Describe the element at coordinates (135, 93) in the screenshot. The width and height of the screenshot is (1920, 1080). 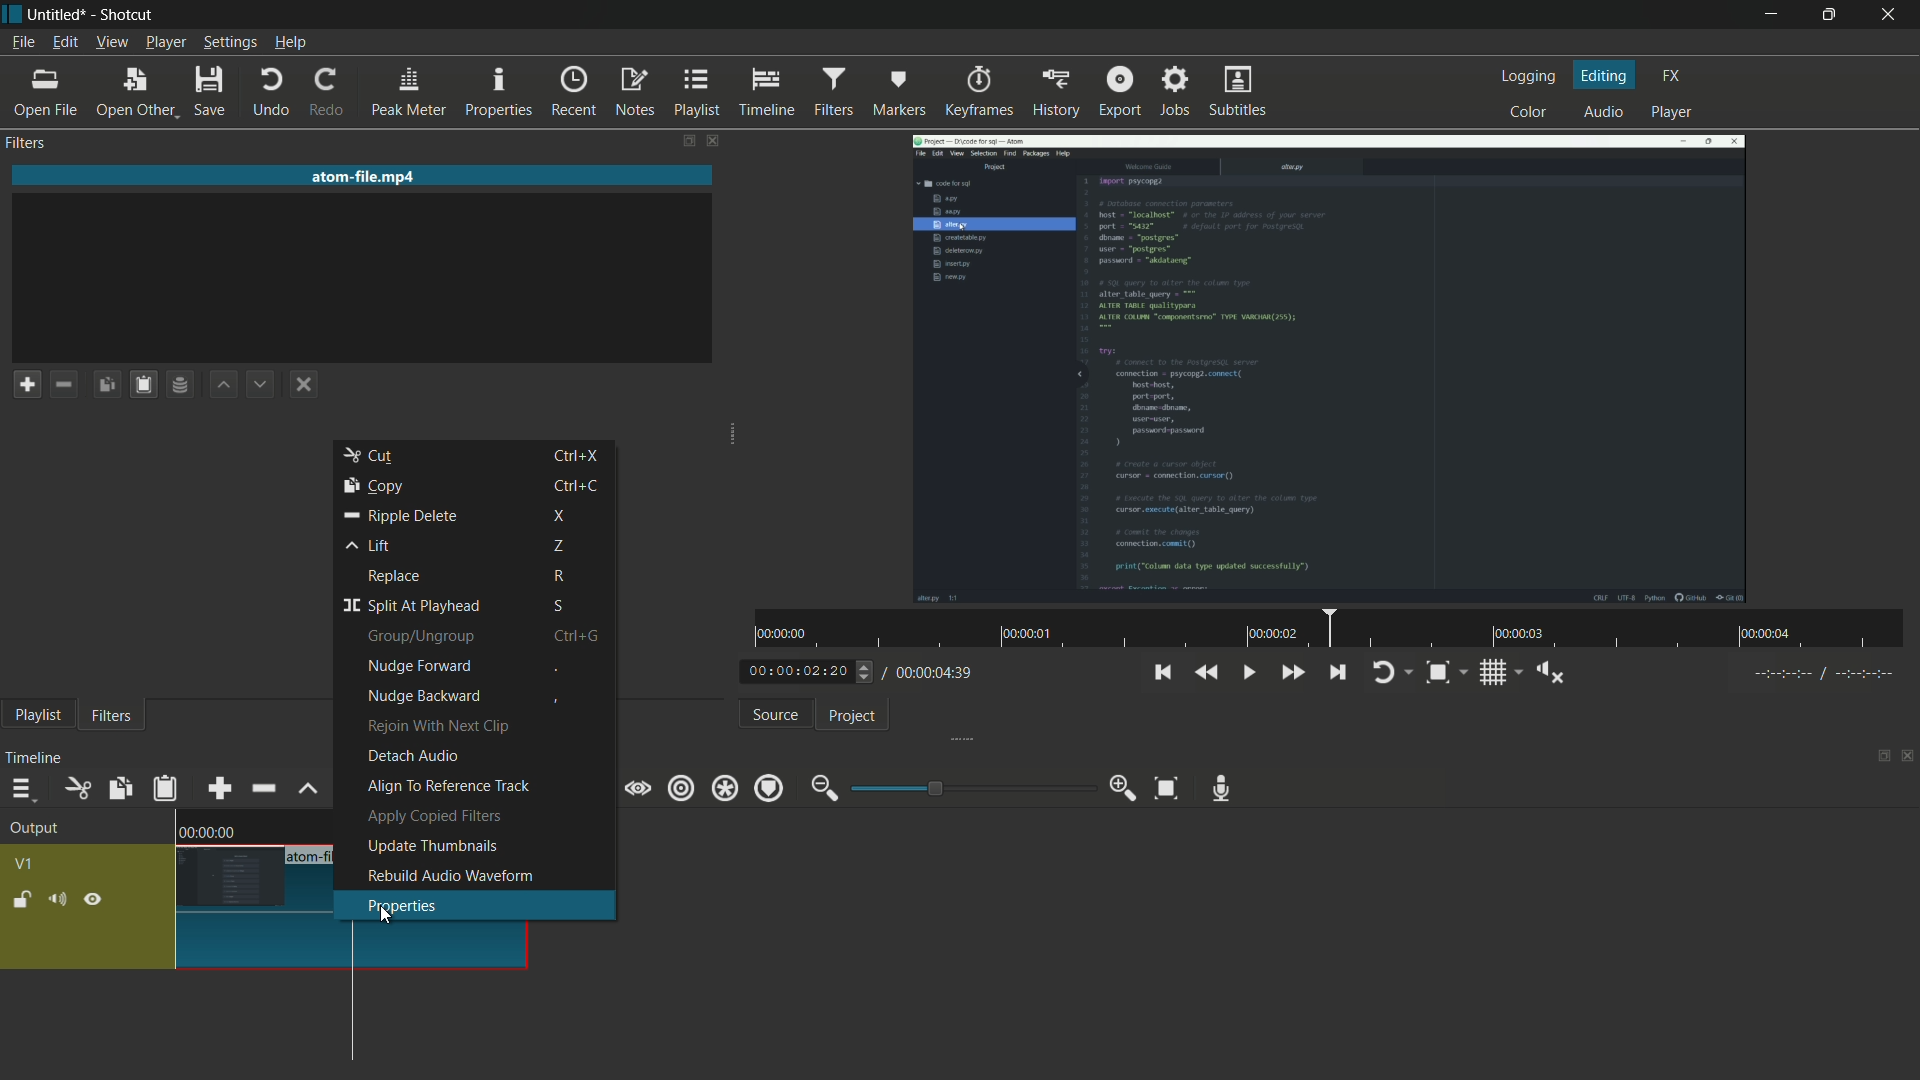
I see `open other` at that location.